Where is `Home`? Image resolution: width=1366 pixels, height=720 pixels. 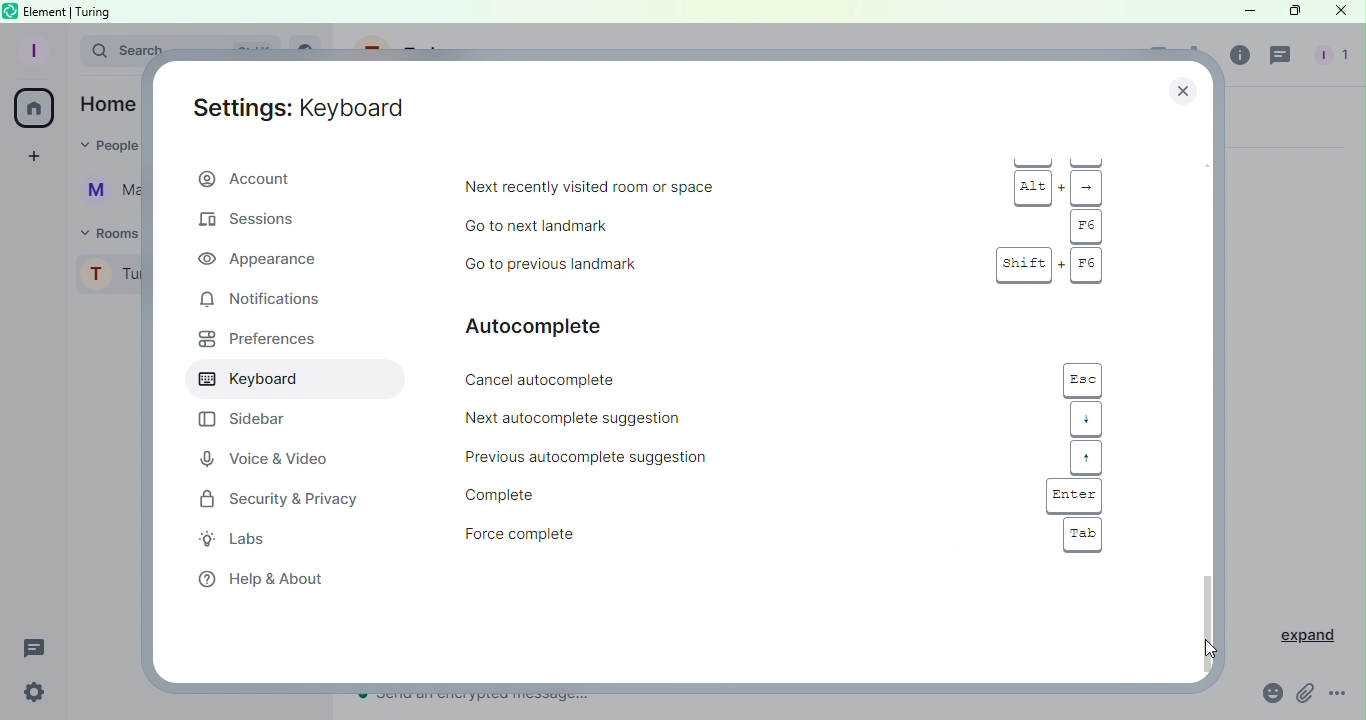
Home is located at coordinates (105, 104).